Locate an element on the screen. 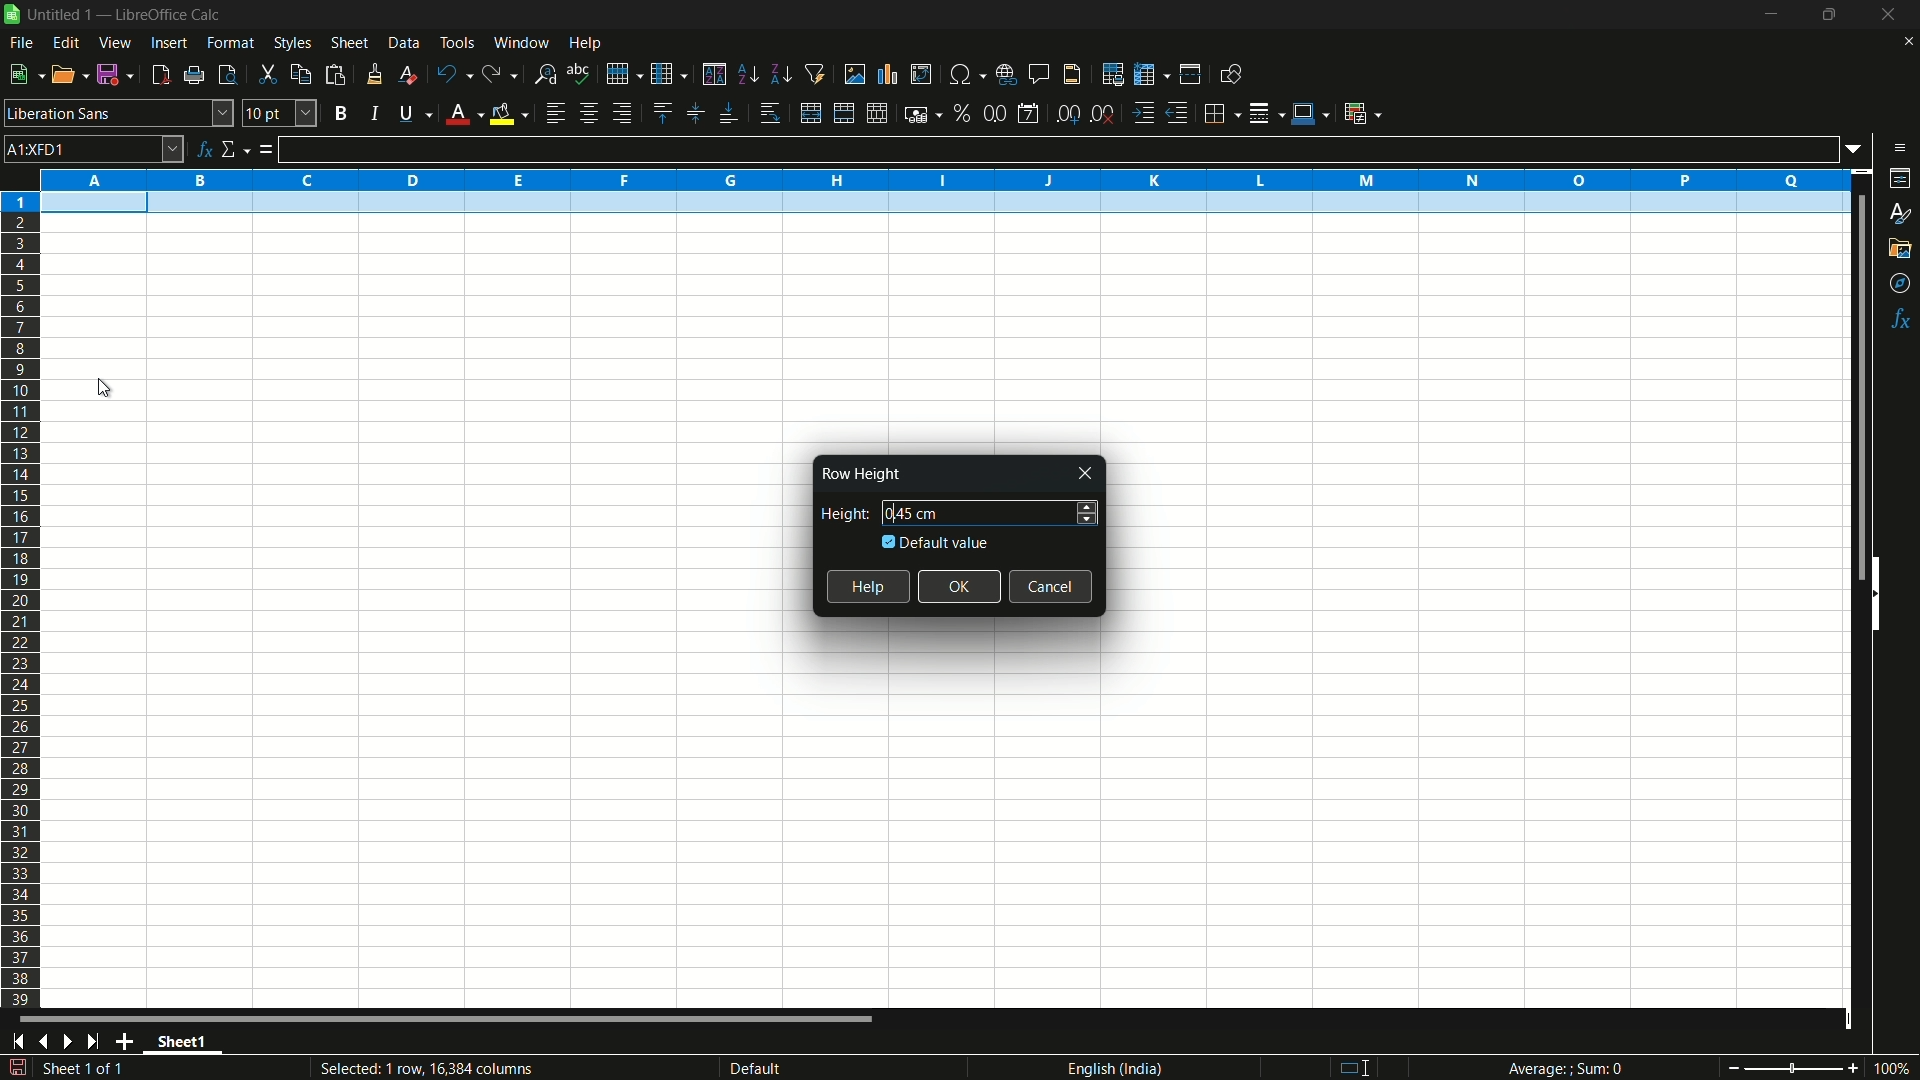 This screenshot has width=1920, height=1080. styles menu is located at coordinates (293, 43).